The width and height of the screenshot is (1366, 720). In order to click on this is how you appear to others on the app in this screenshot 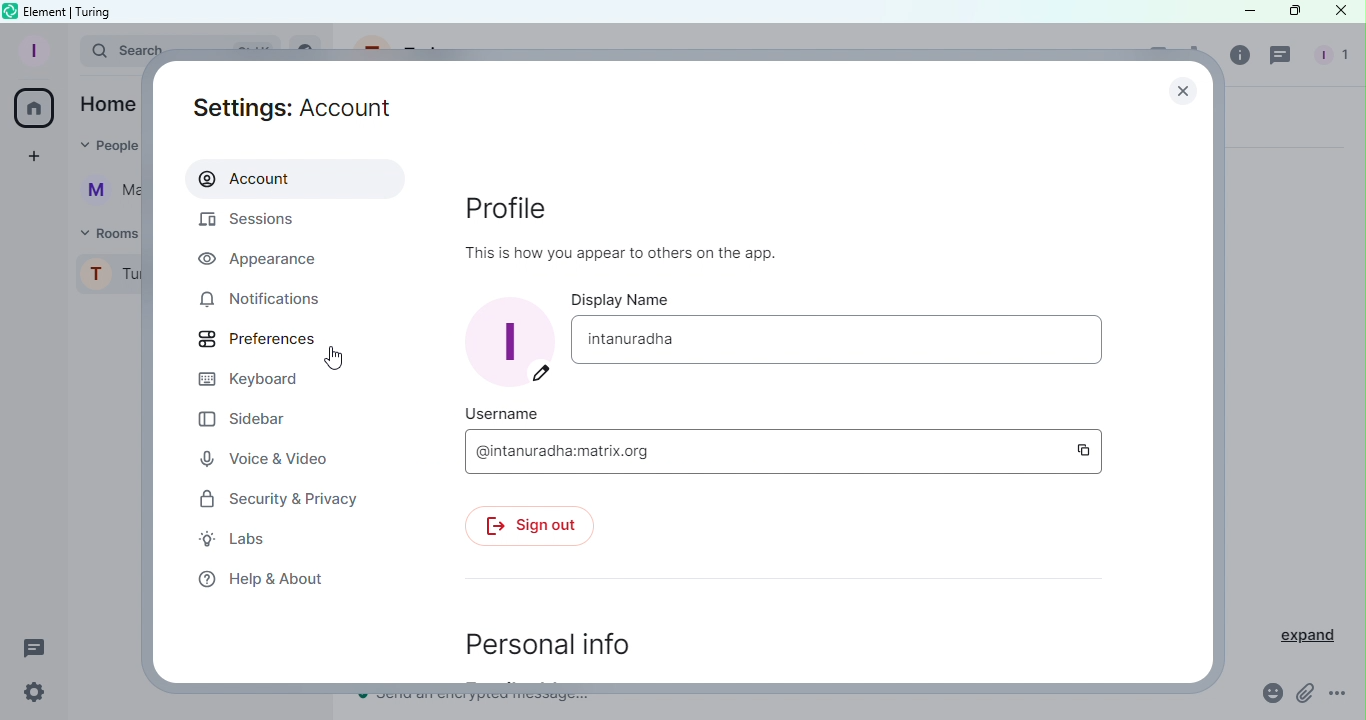, I will do `click(621, 252)`.